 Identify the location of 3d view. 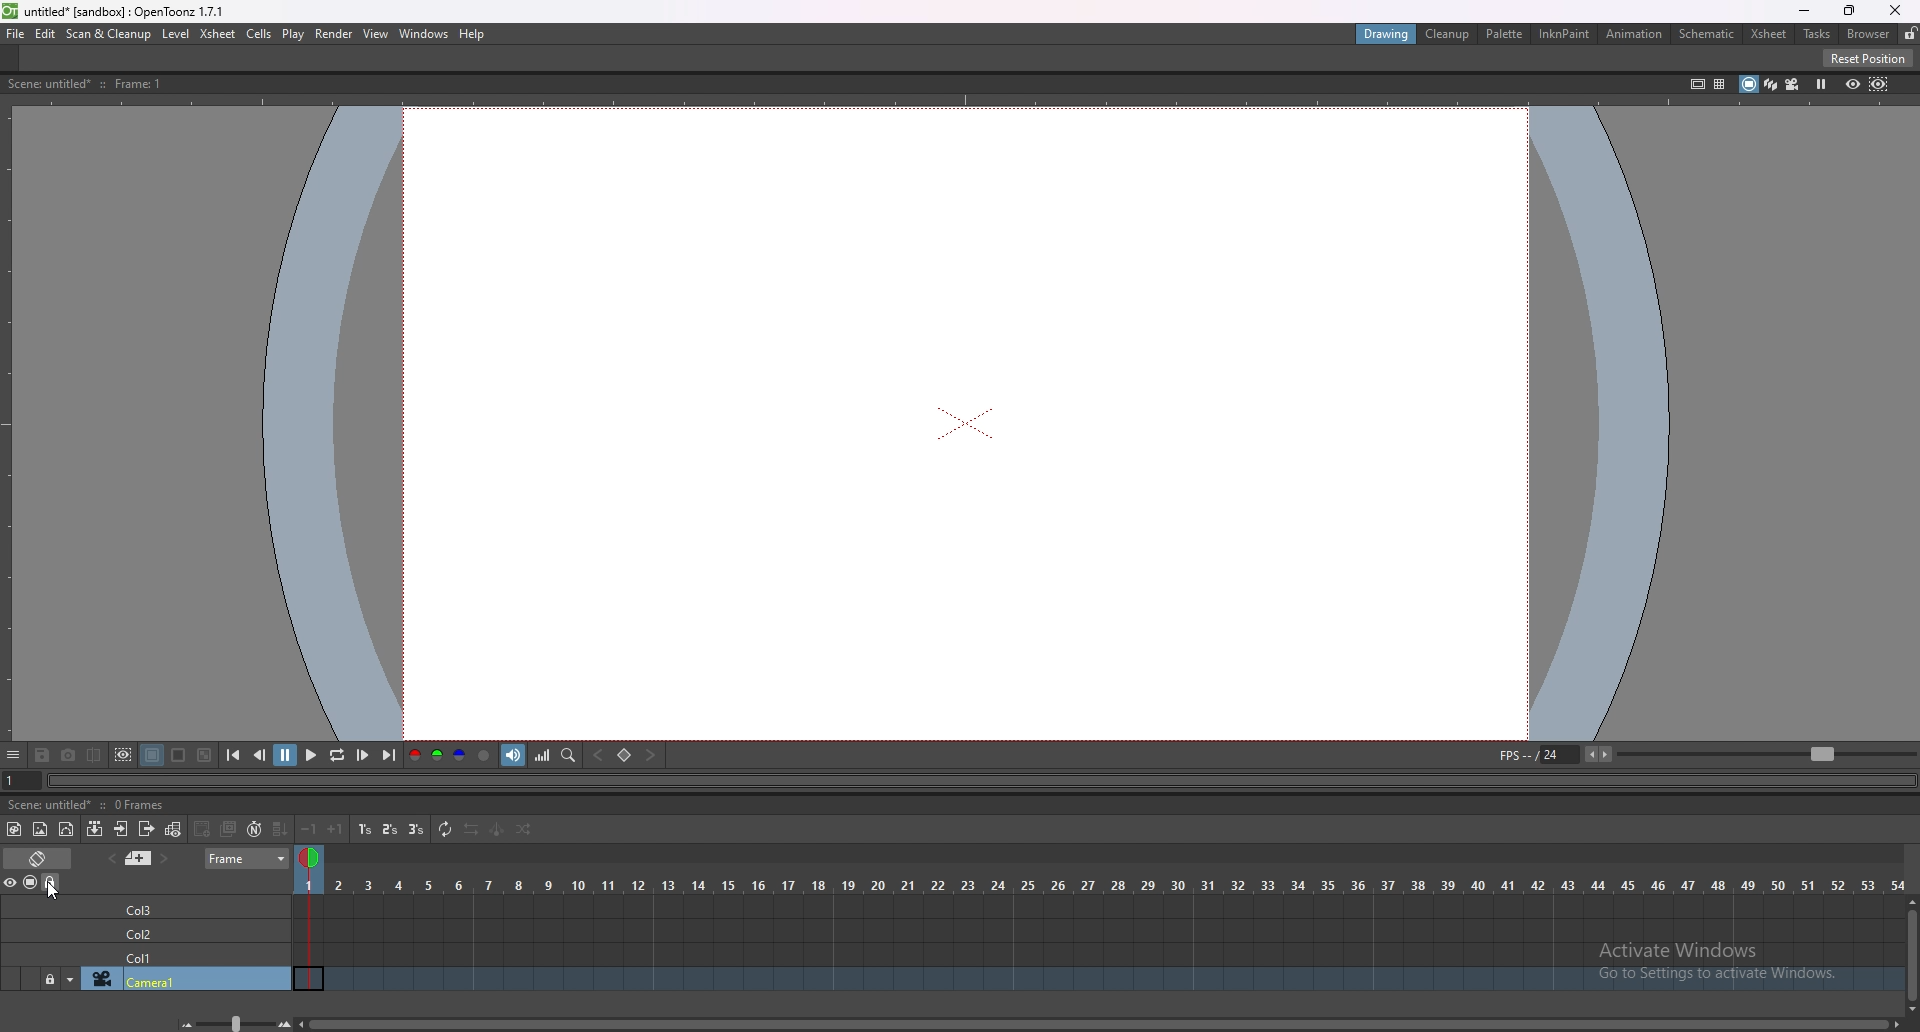
(1768, 83).